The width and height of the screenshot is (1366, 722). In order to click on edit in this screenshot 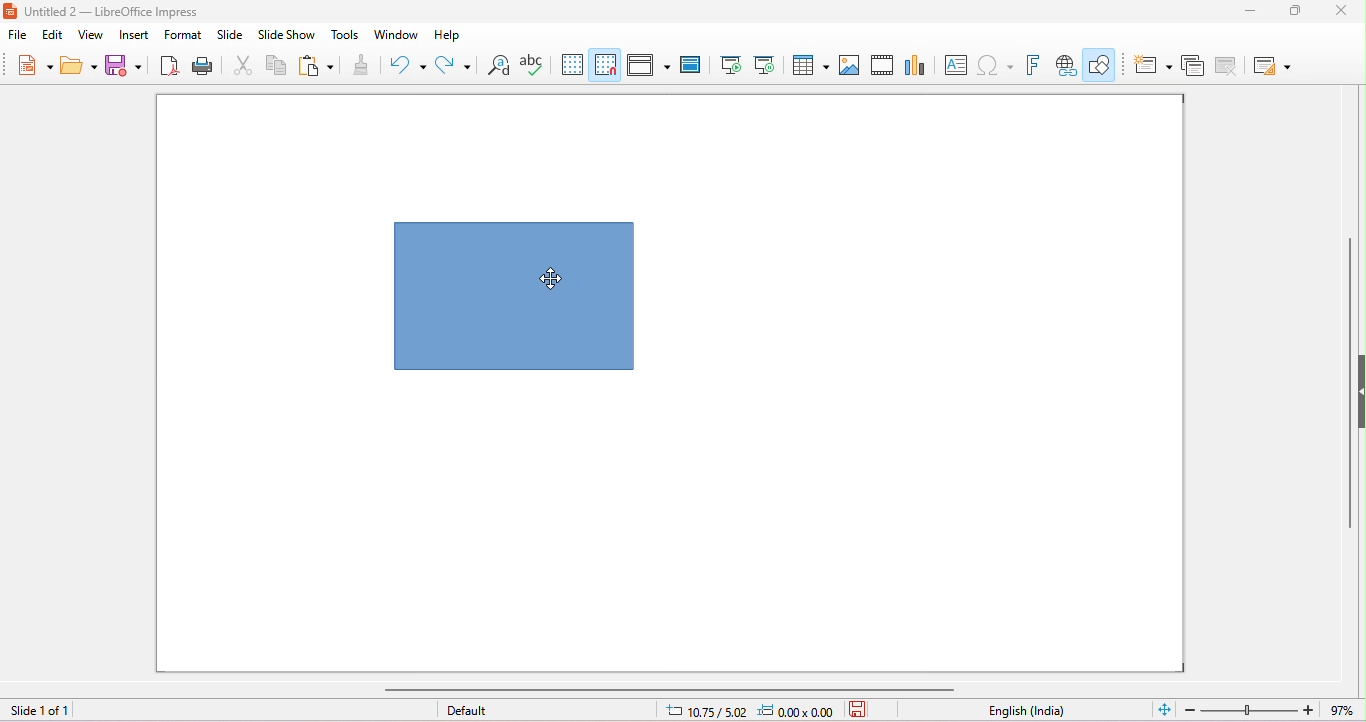, I will do `click(52, 36)`.